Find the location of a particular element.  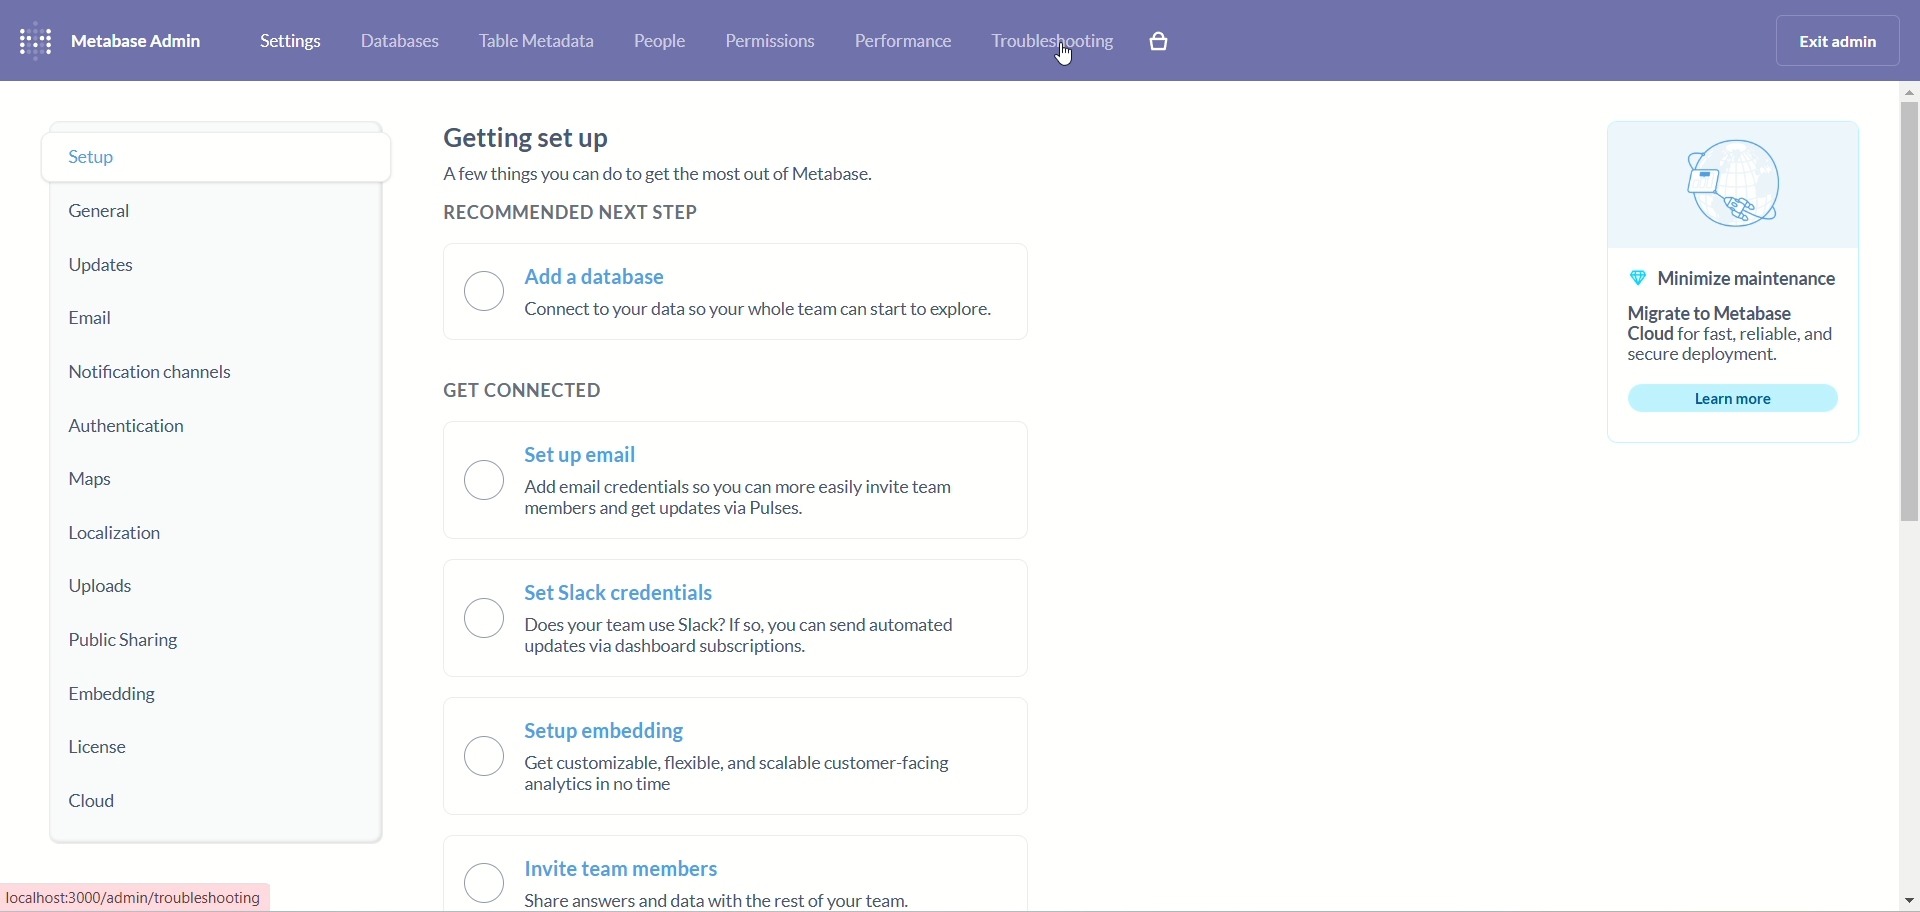

logo is located at coordinates (34, 41).